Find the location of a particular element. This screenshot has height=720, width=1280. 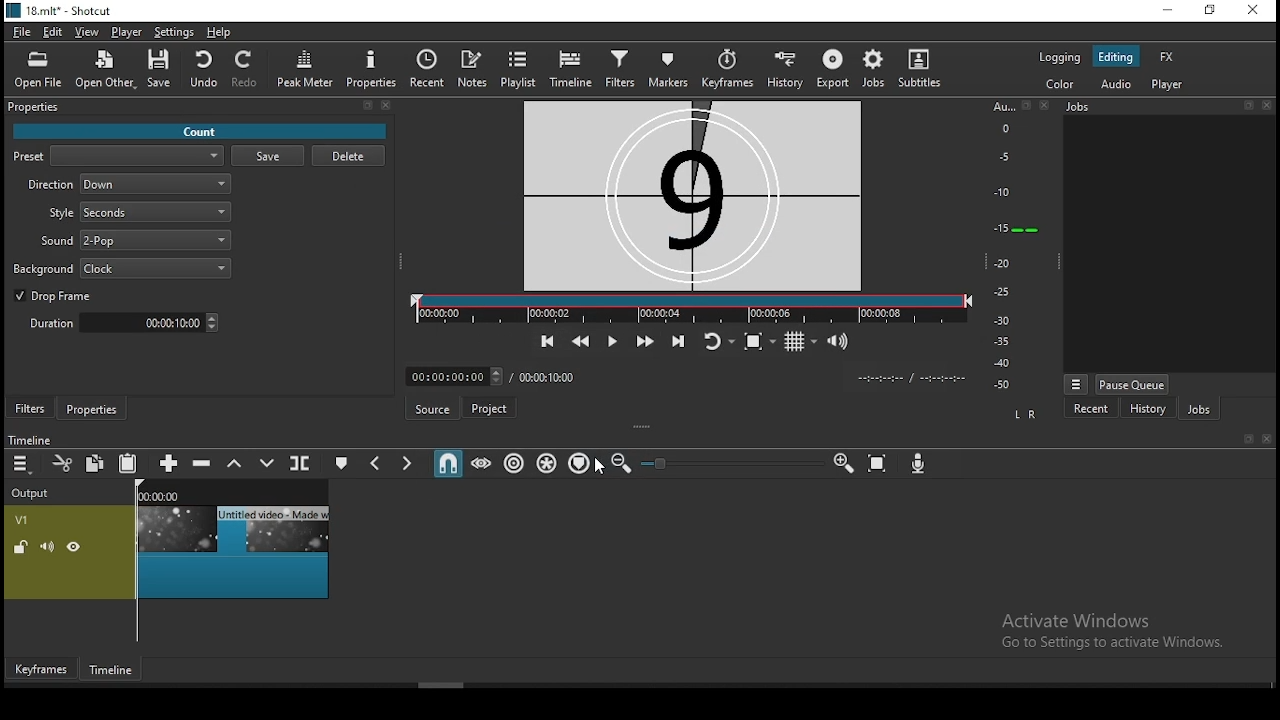

edit is located at coordinates (54, 33).